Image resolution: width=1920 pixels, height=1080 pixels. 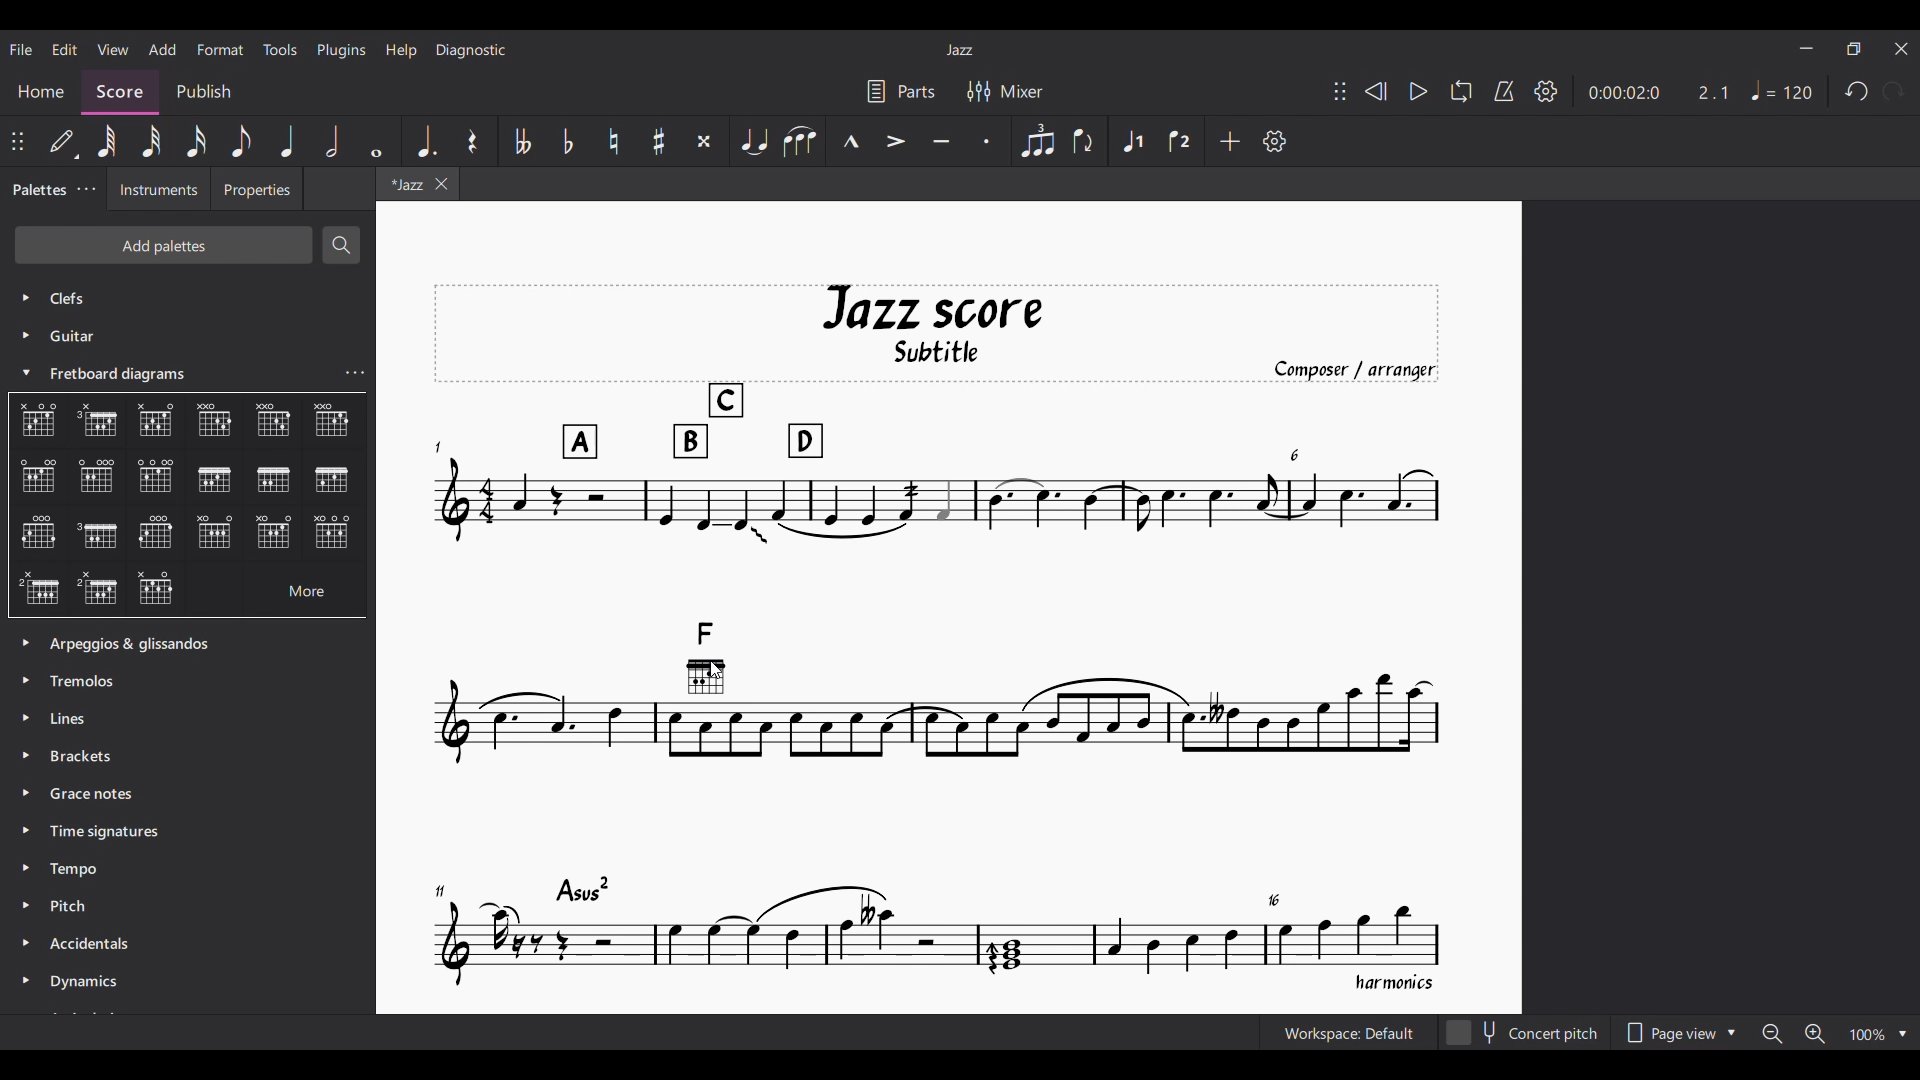 What do you see at coordinates (1377, 91) in the screenshot?
I see `Rewind` at bounding box center [1377, 91].